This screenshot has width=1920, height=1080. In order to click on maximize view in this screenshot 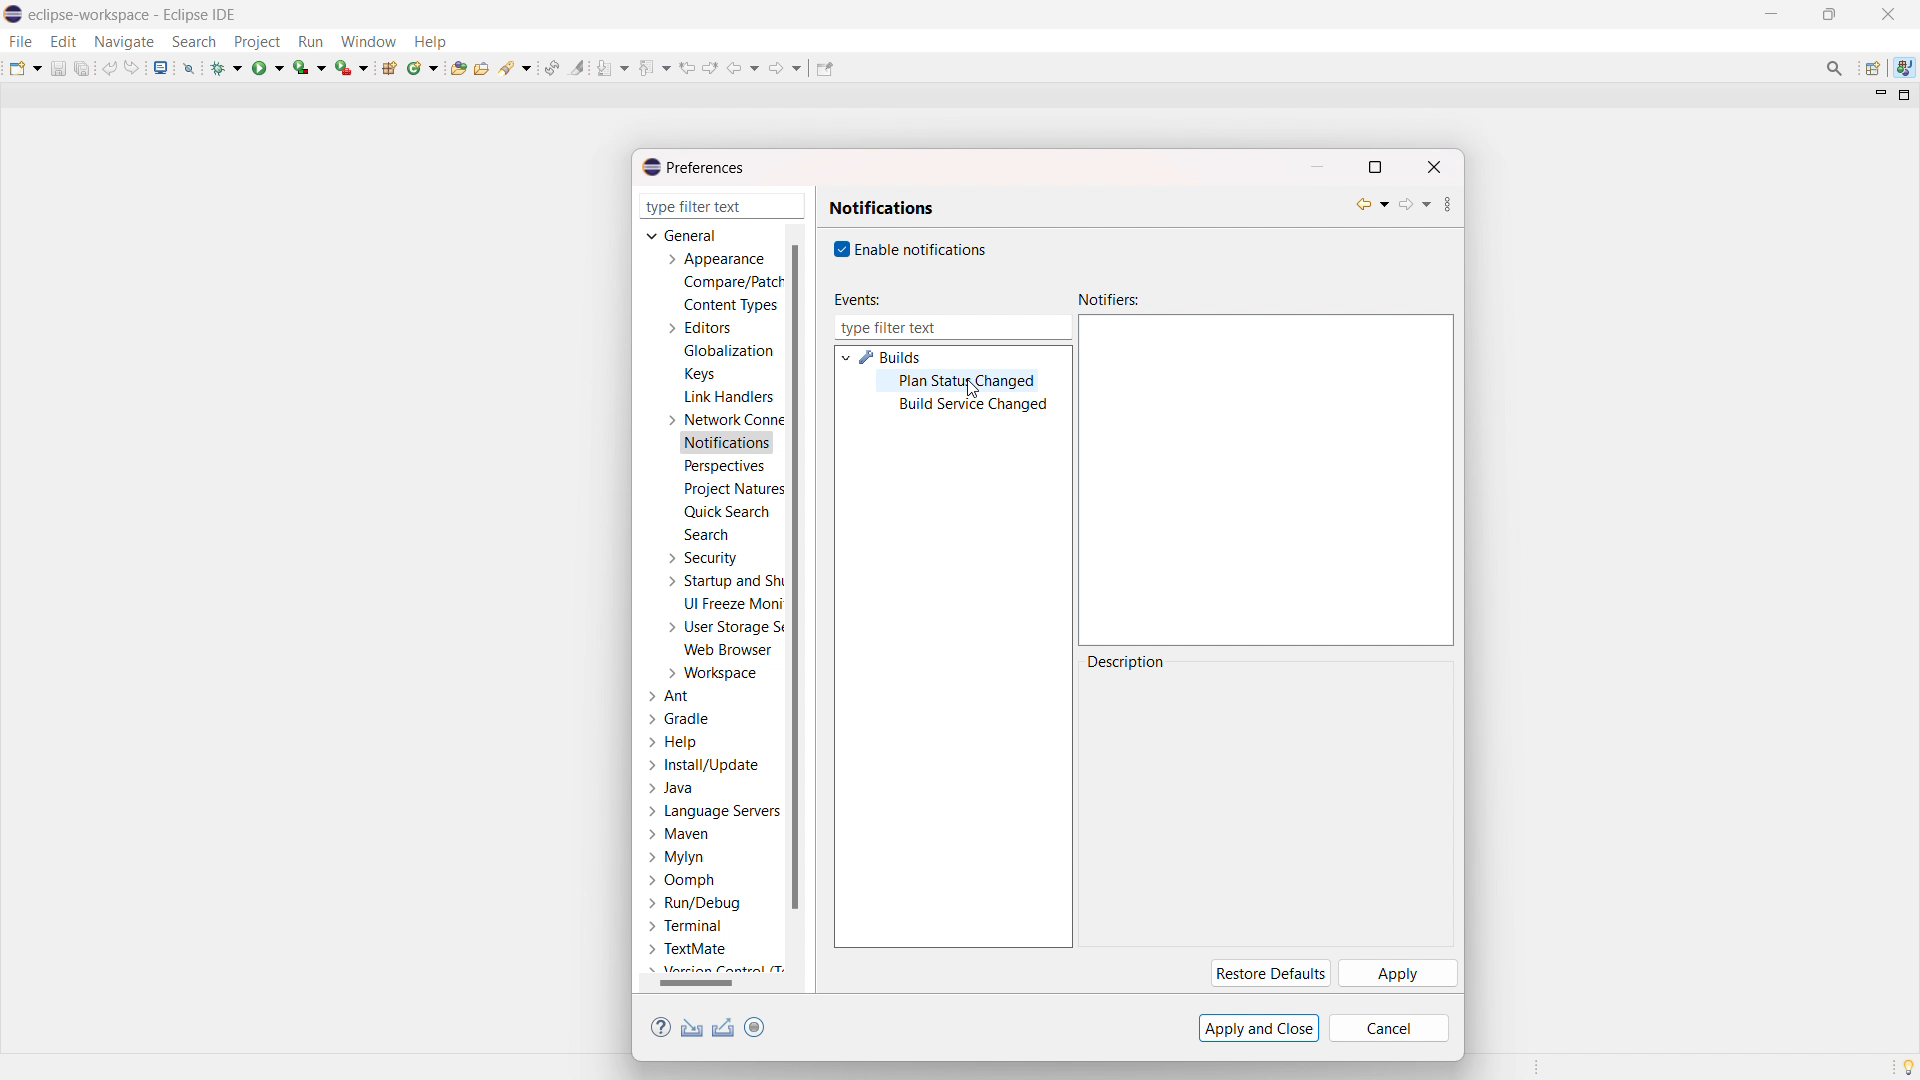, I will do `click(1905, 95)`.